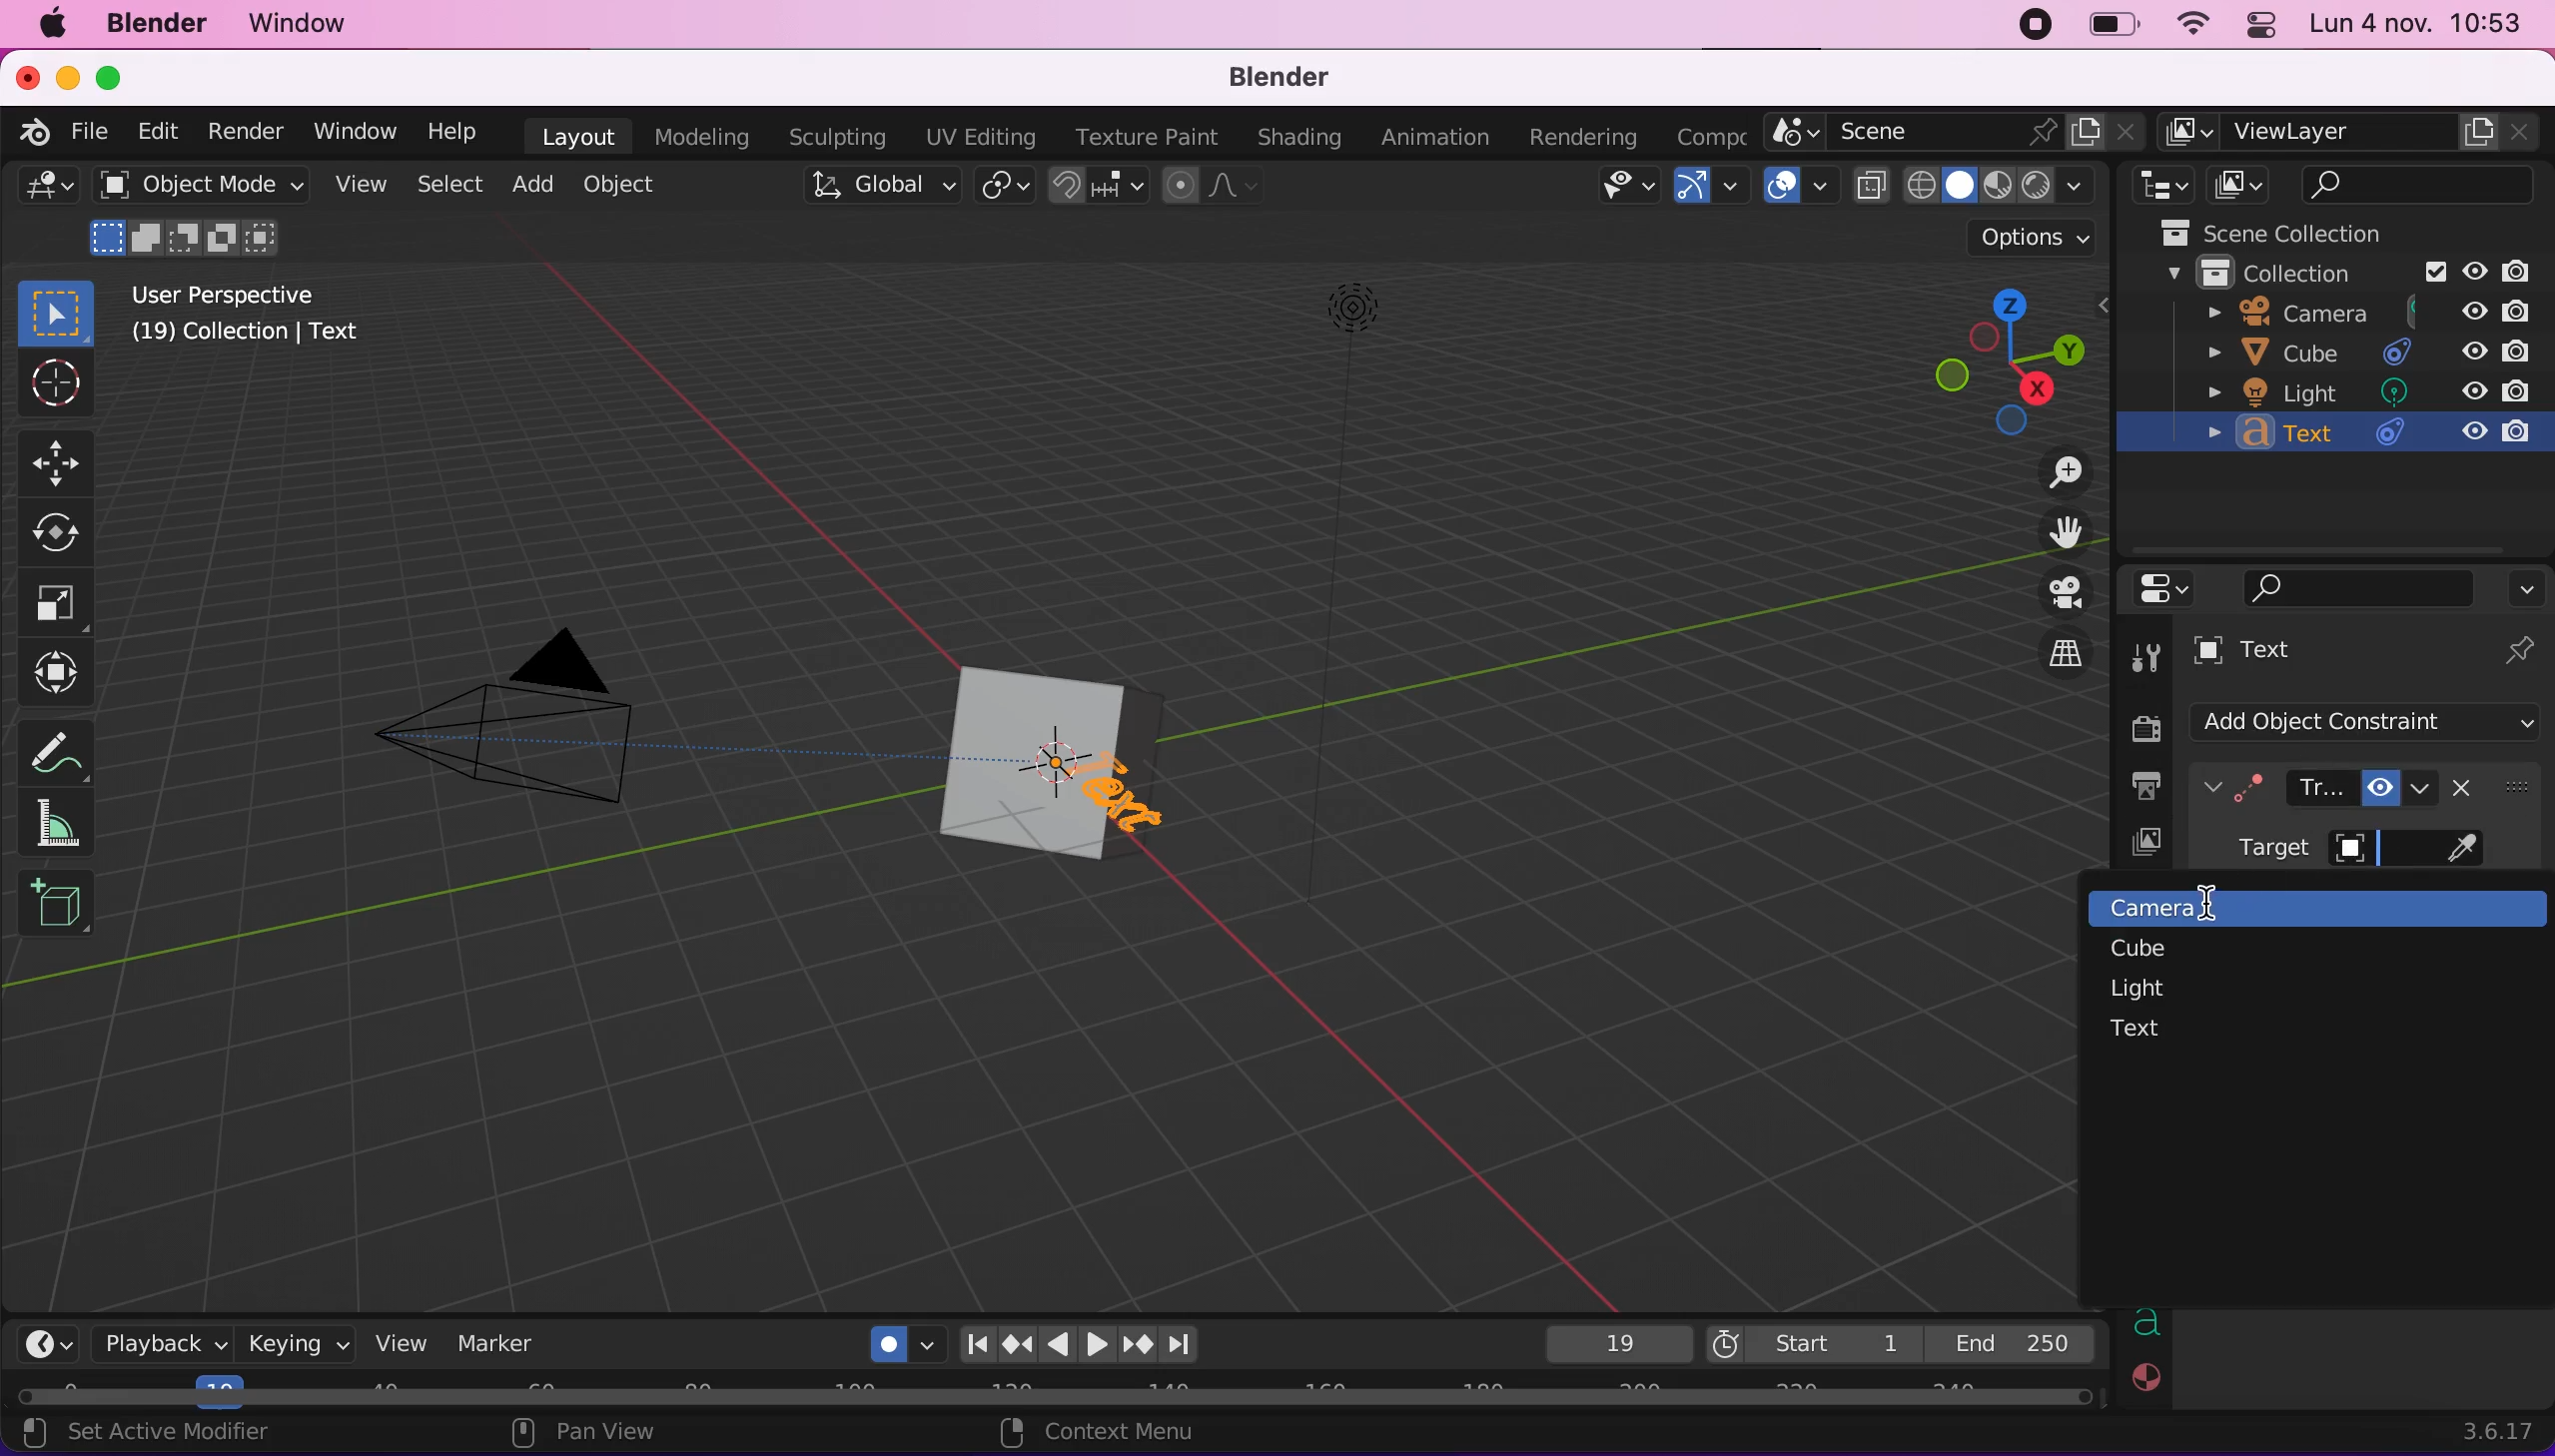  What do you see at coordinates (2143, 787) in the screenshot?
I see `output` at bounding box center [2143, 787].